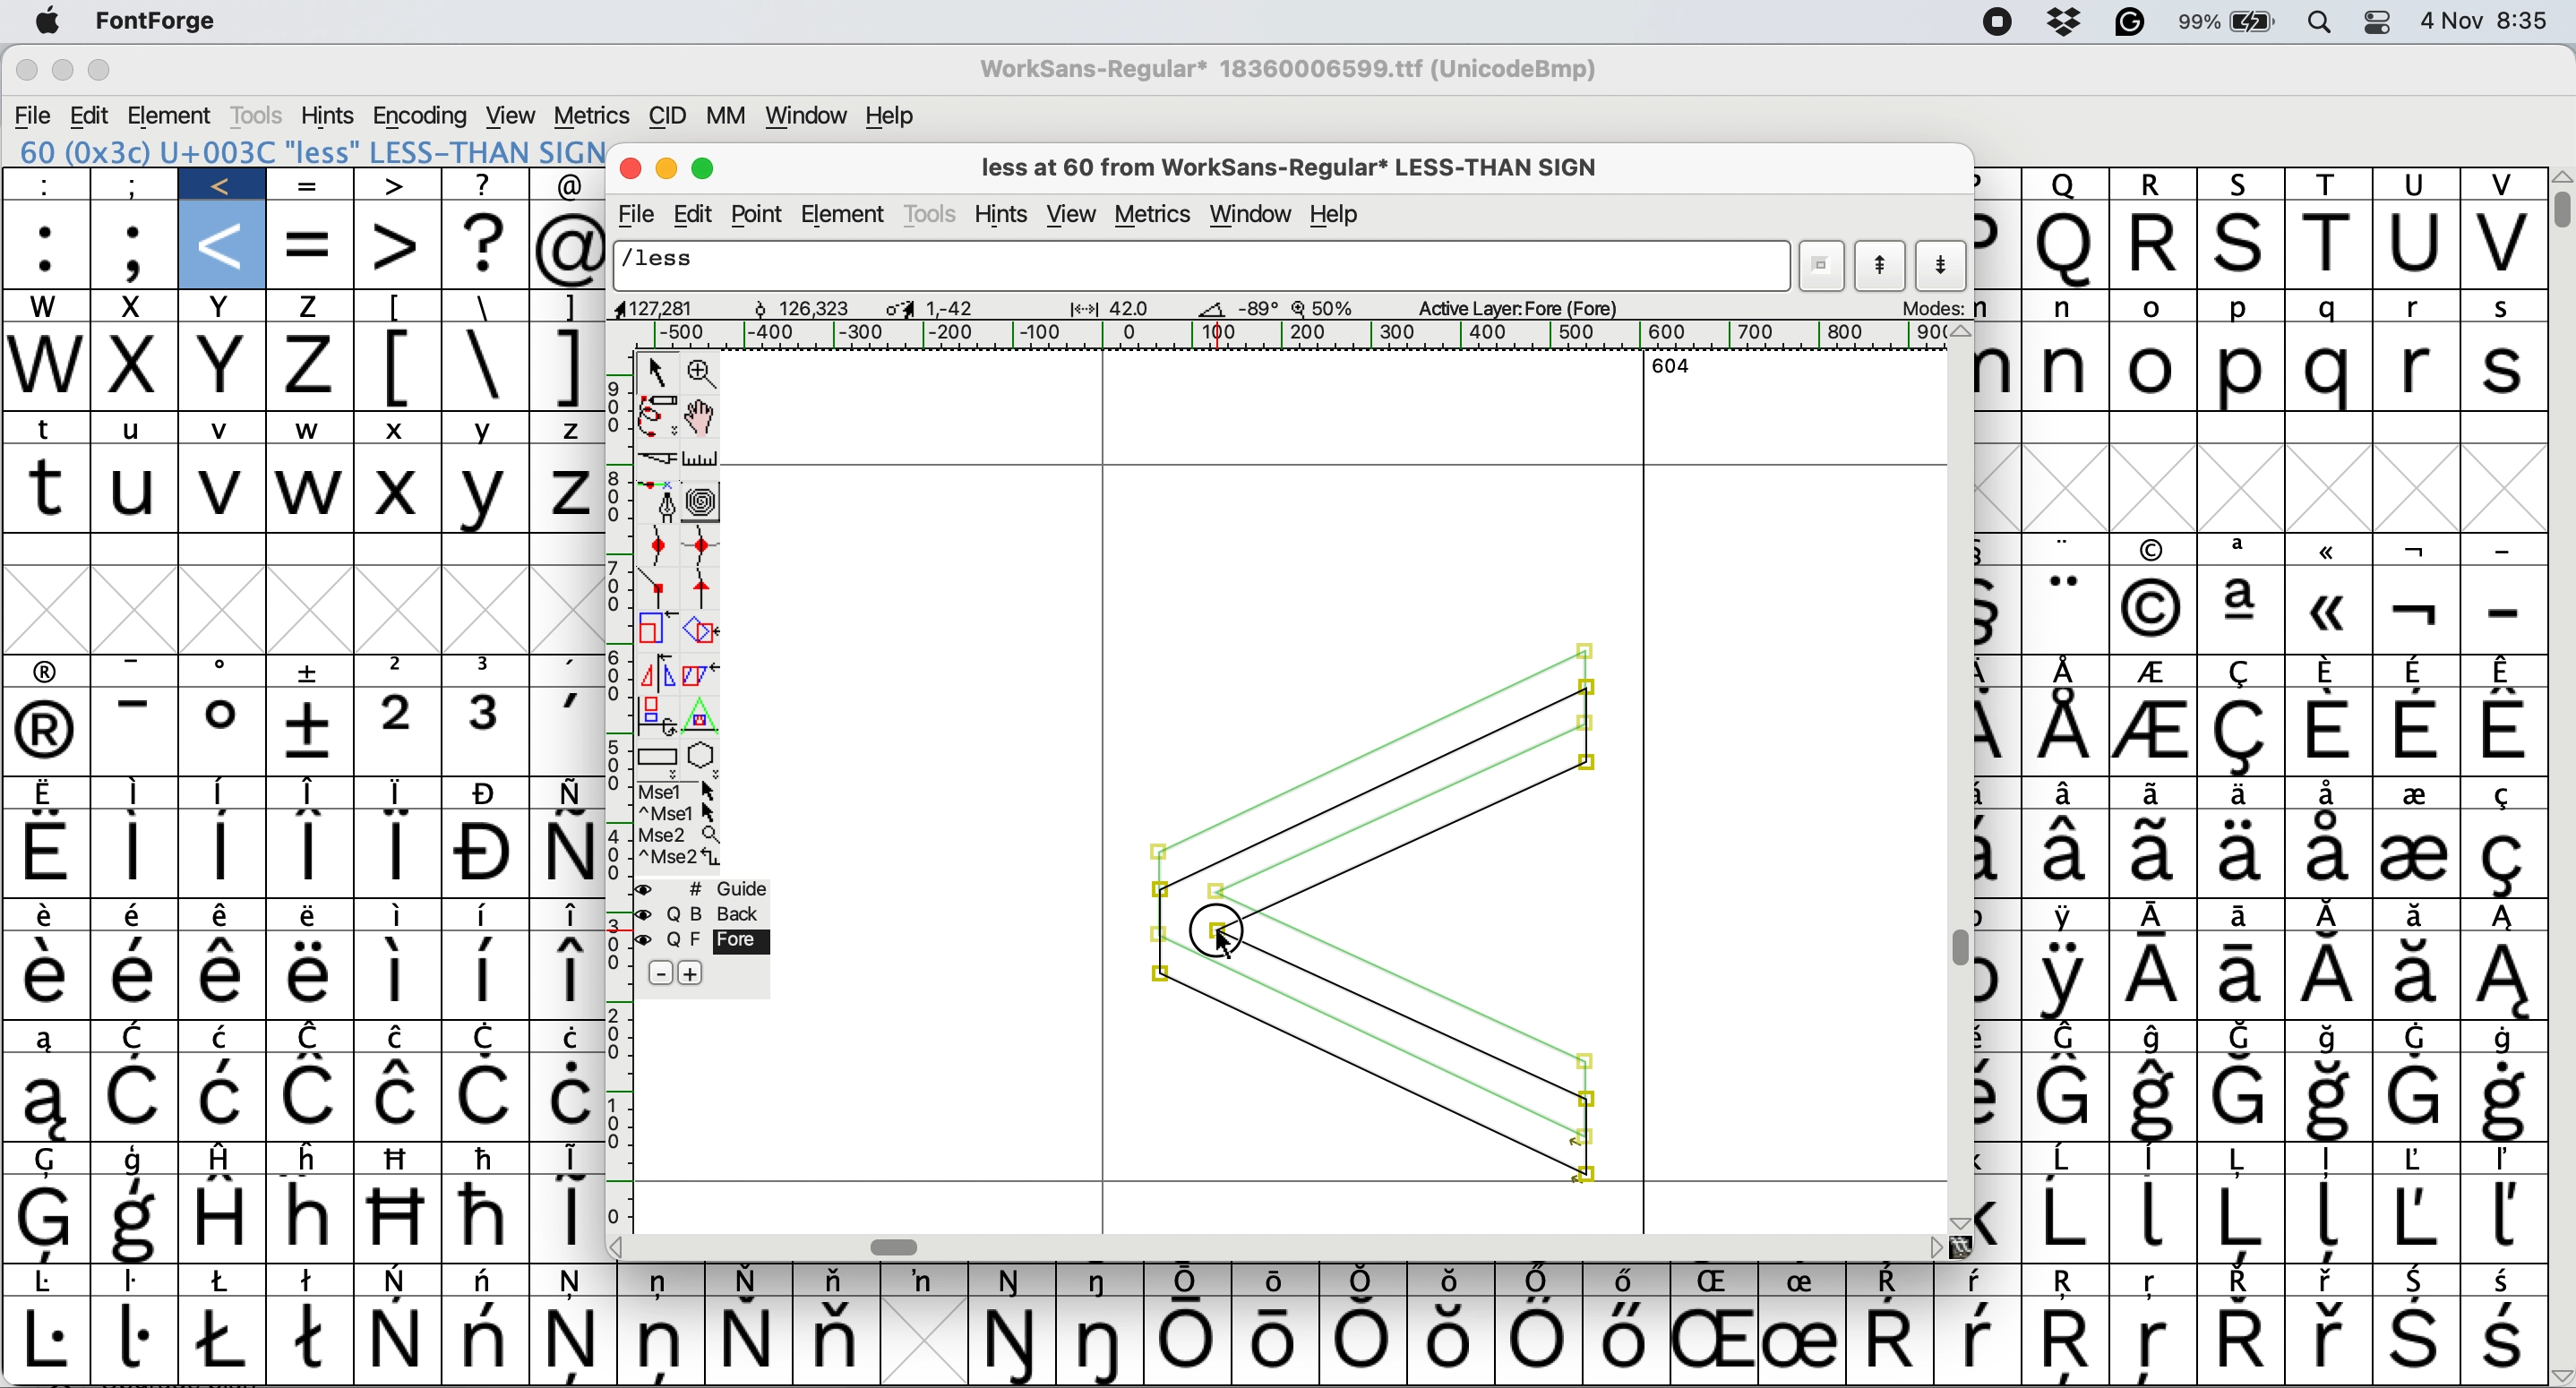 The image size is (2576, 1388). What do you see at coordinates (1203, 265) in the screenshot?
I see `glyph name` at bounding box center [1203, 265].